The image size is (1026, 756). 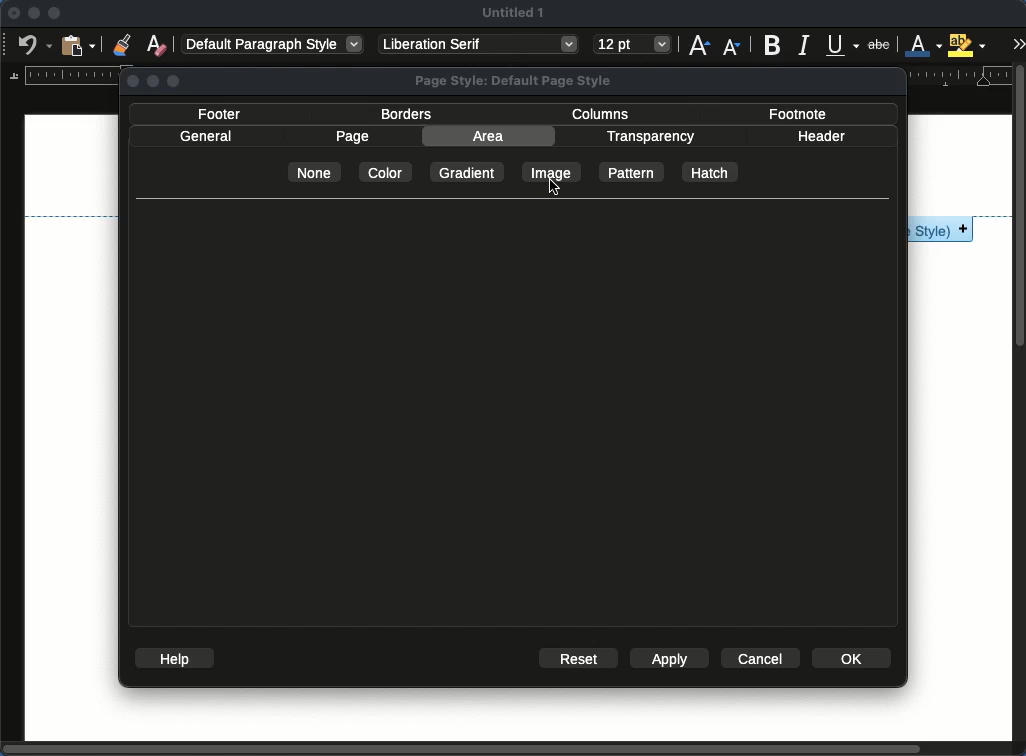 What do you see at coordinates (730, 48) in the screenshot?
I see `decrease size` at bounding box center [730, 48].